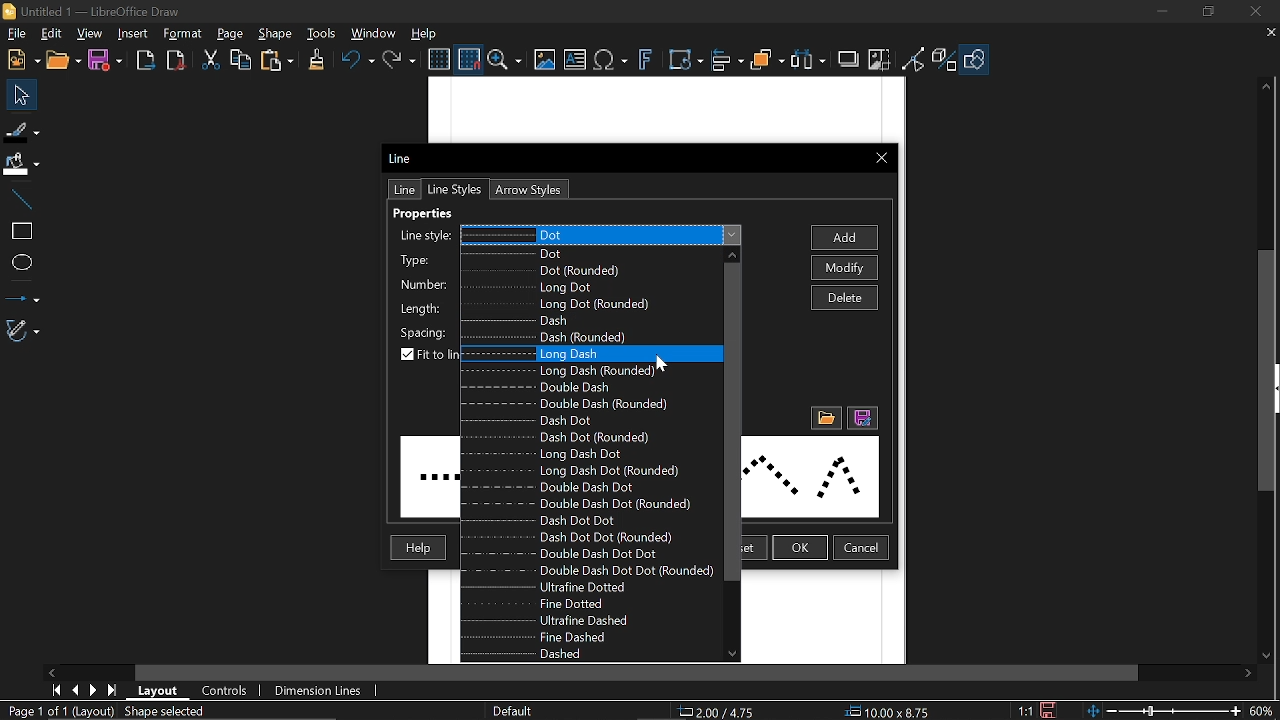 This screenshot has width=1280, height=720. I want to click on Fine dotted, so click(593, 605).